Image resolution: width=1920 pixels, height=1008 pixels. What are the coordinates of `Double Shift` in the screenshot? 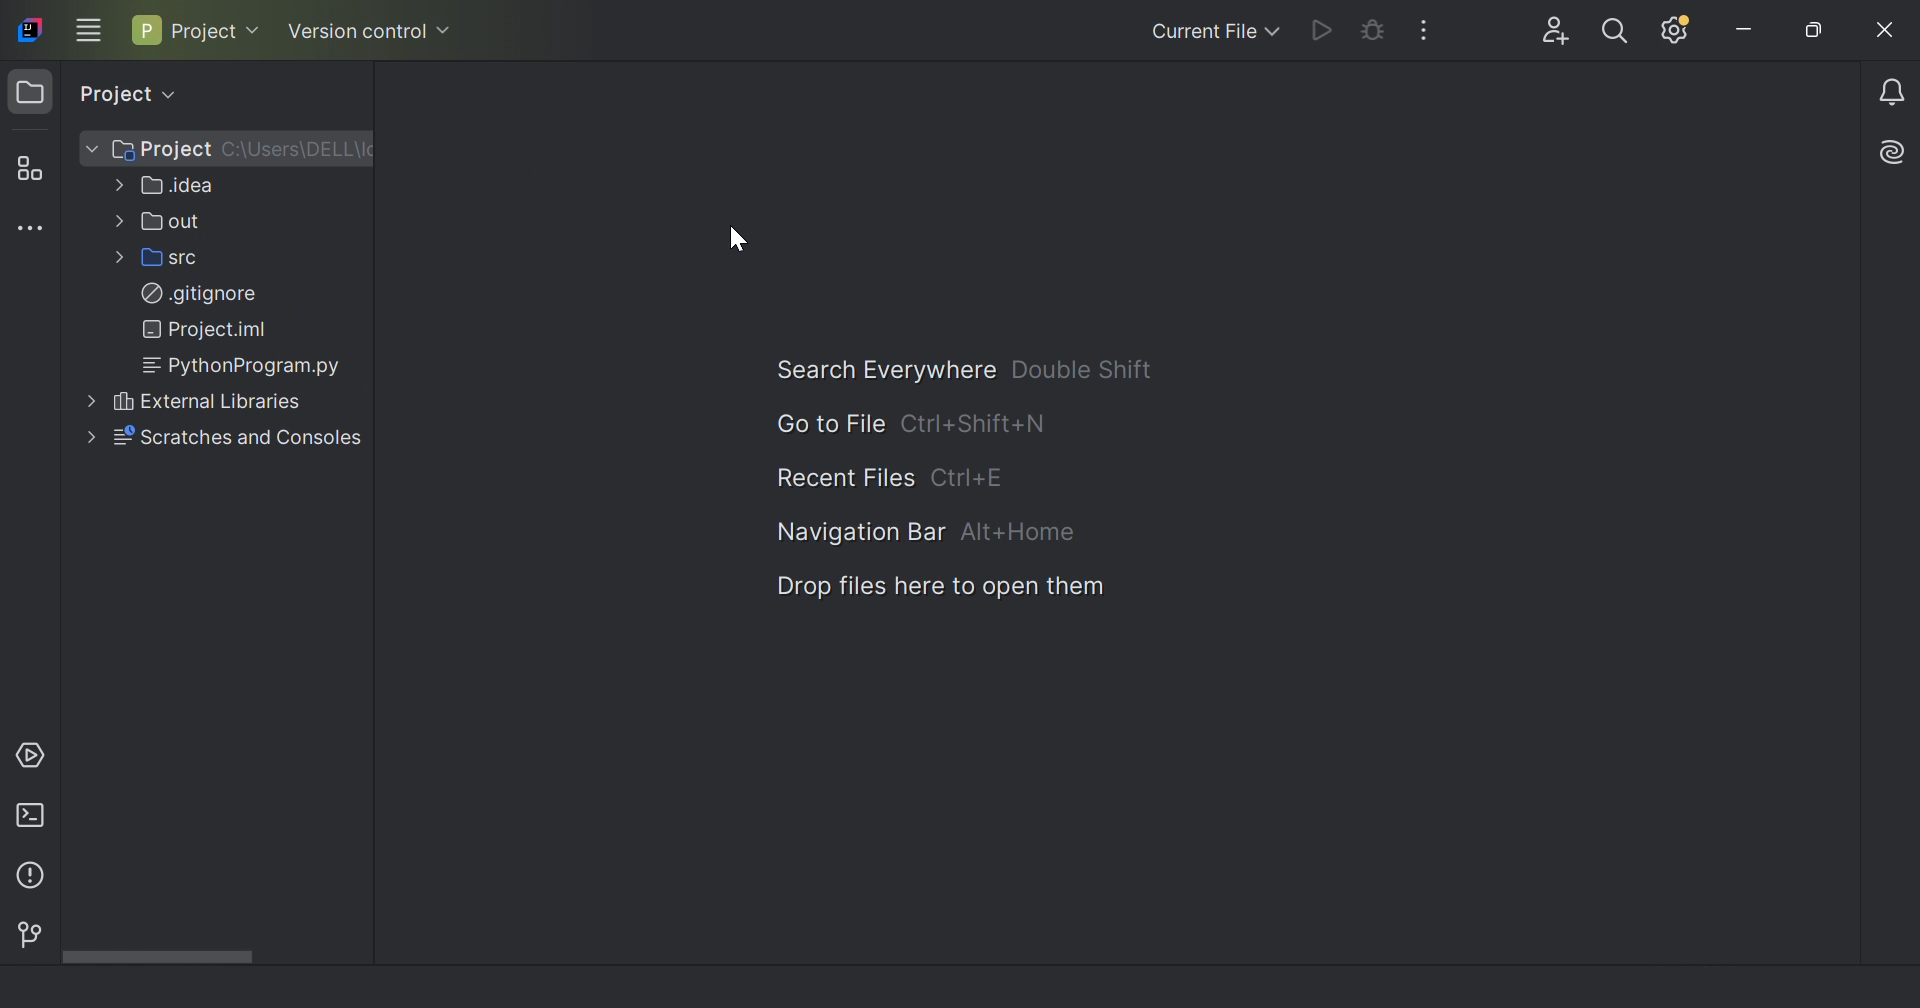 It's located at (1086, 368).